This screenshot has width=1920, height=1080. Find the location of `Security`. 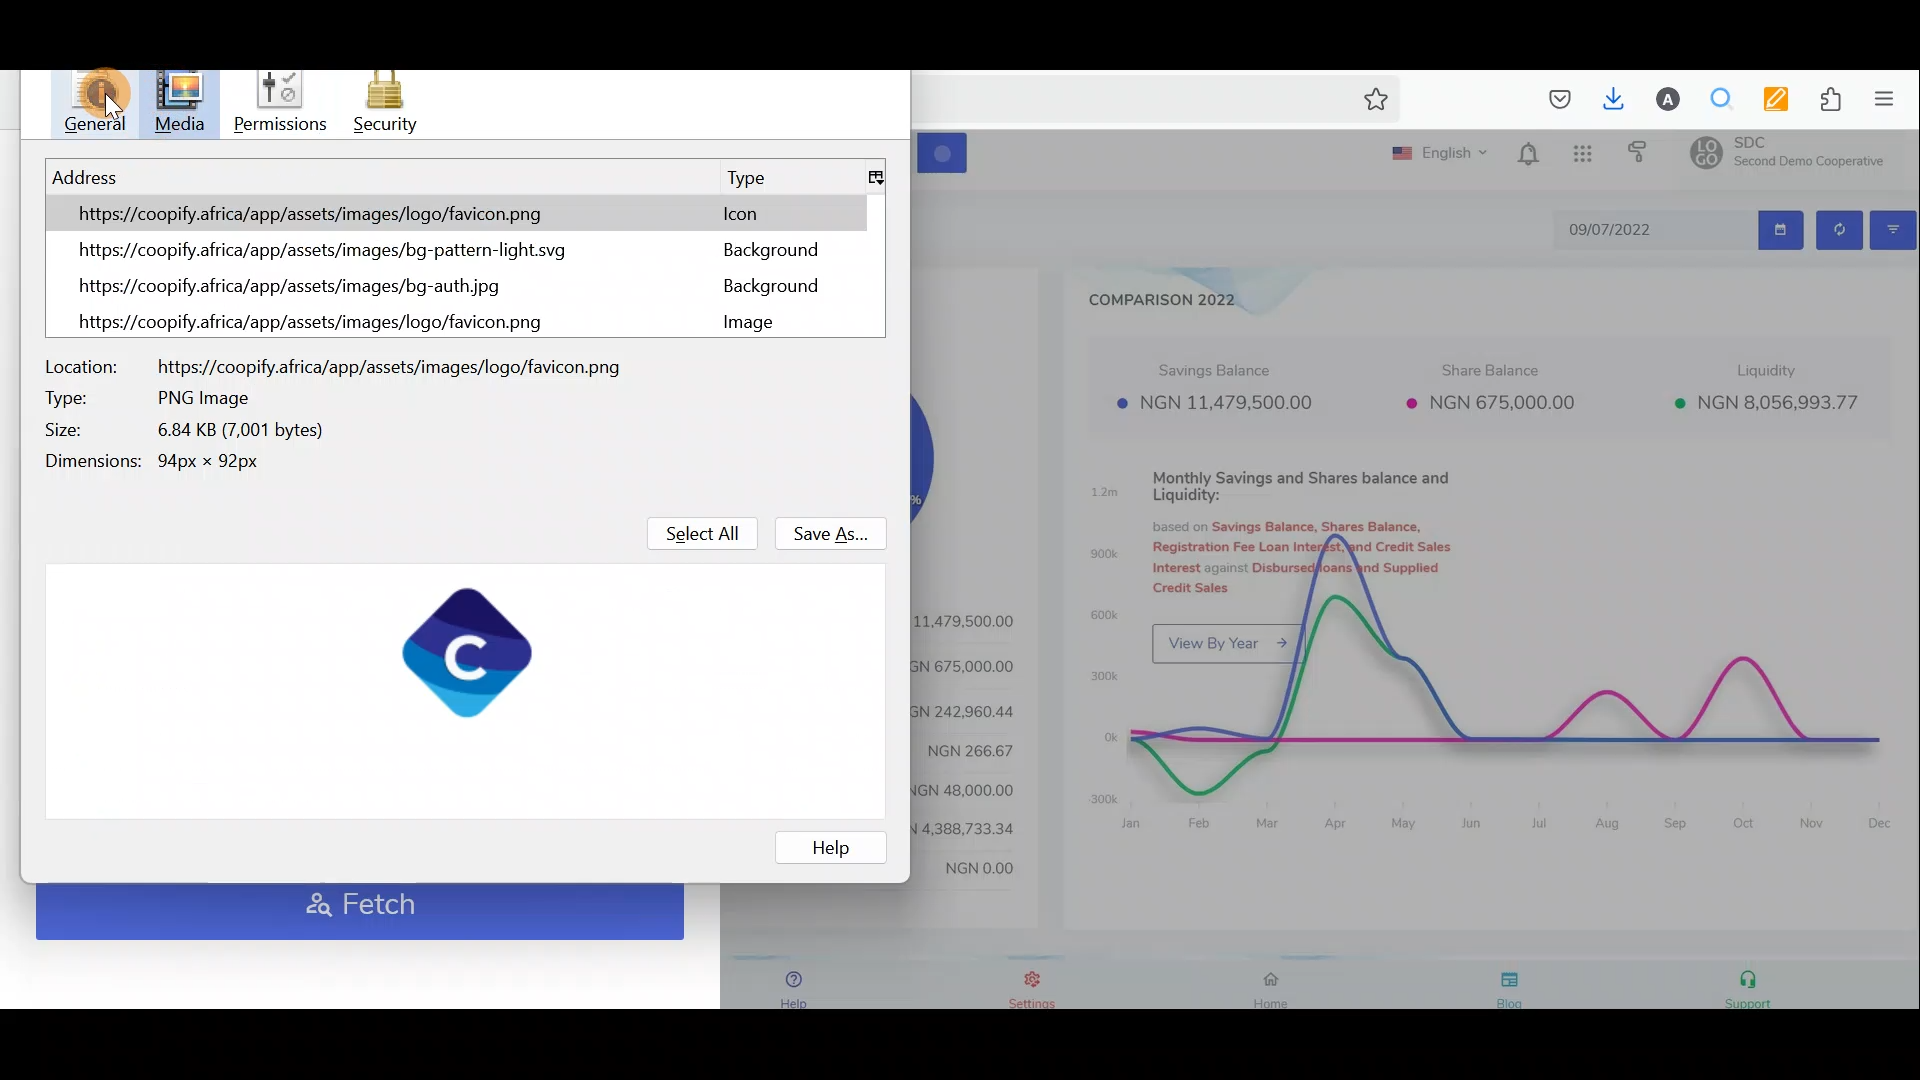

Security is located at coordinates (385, 103).